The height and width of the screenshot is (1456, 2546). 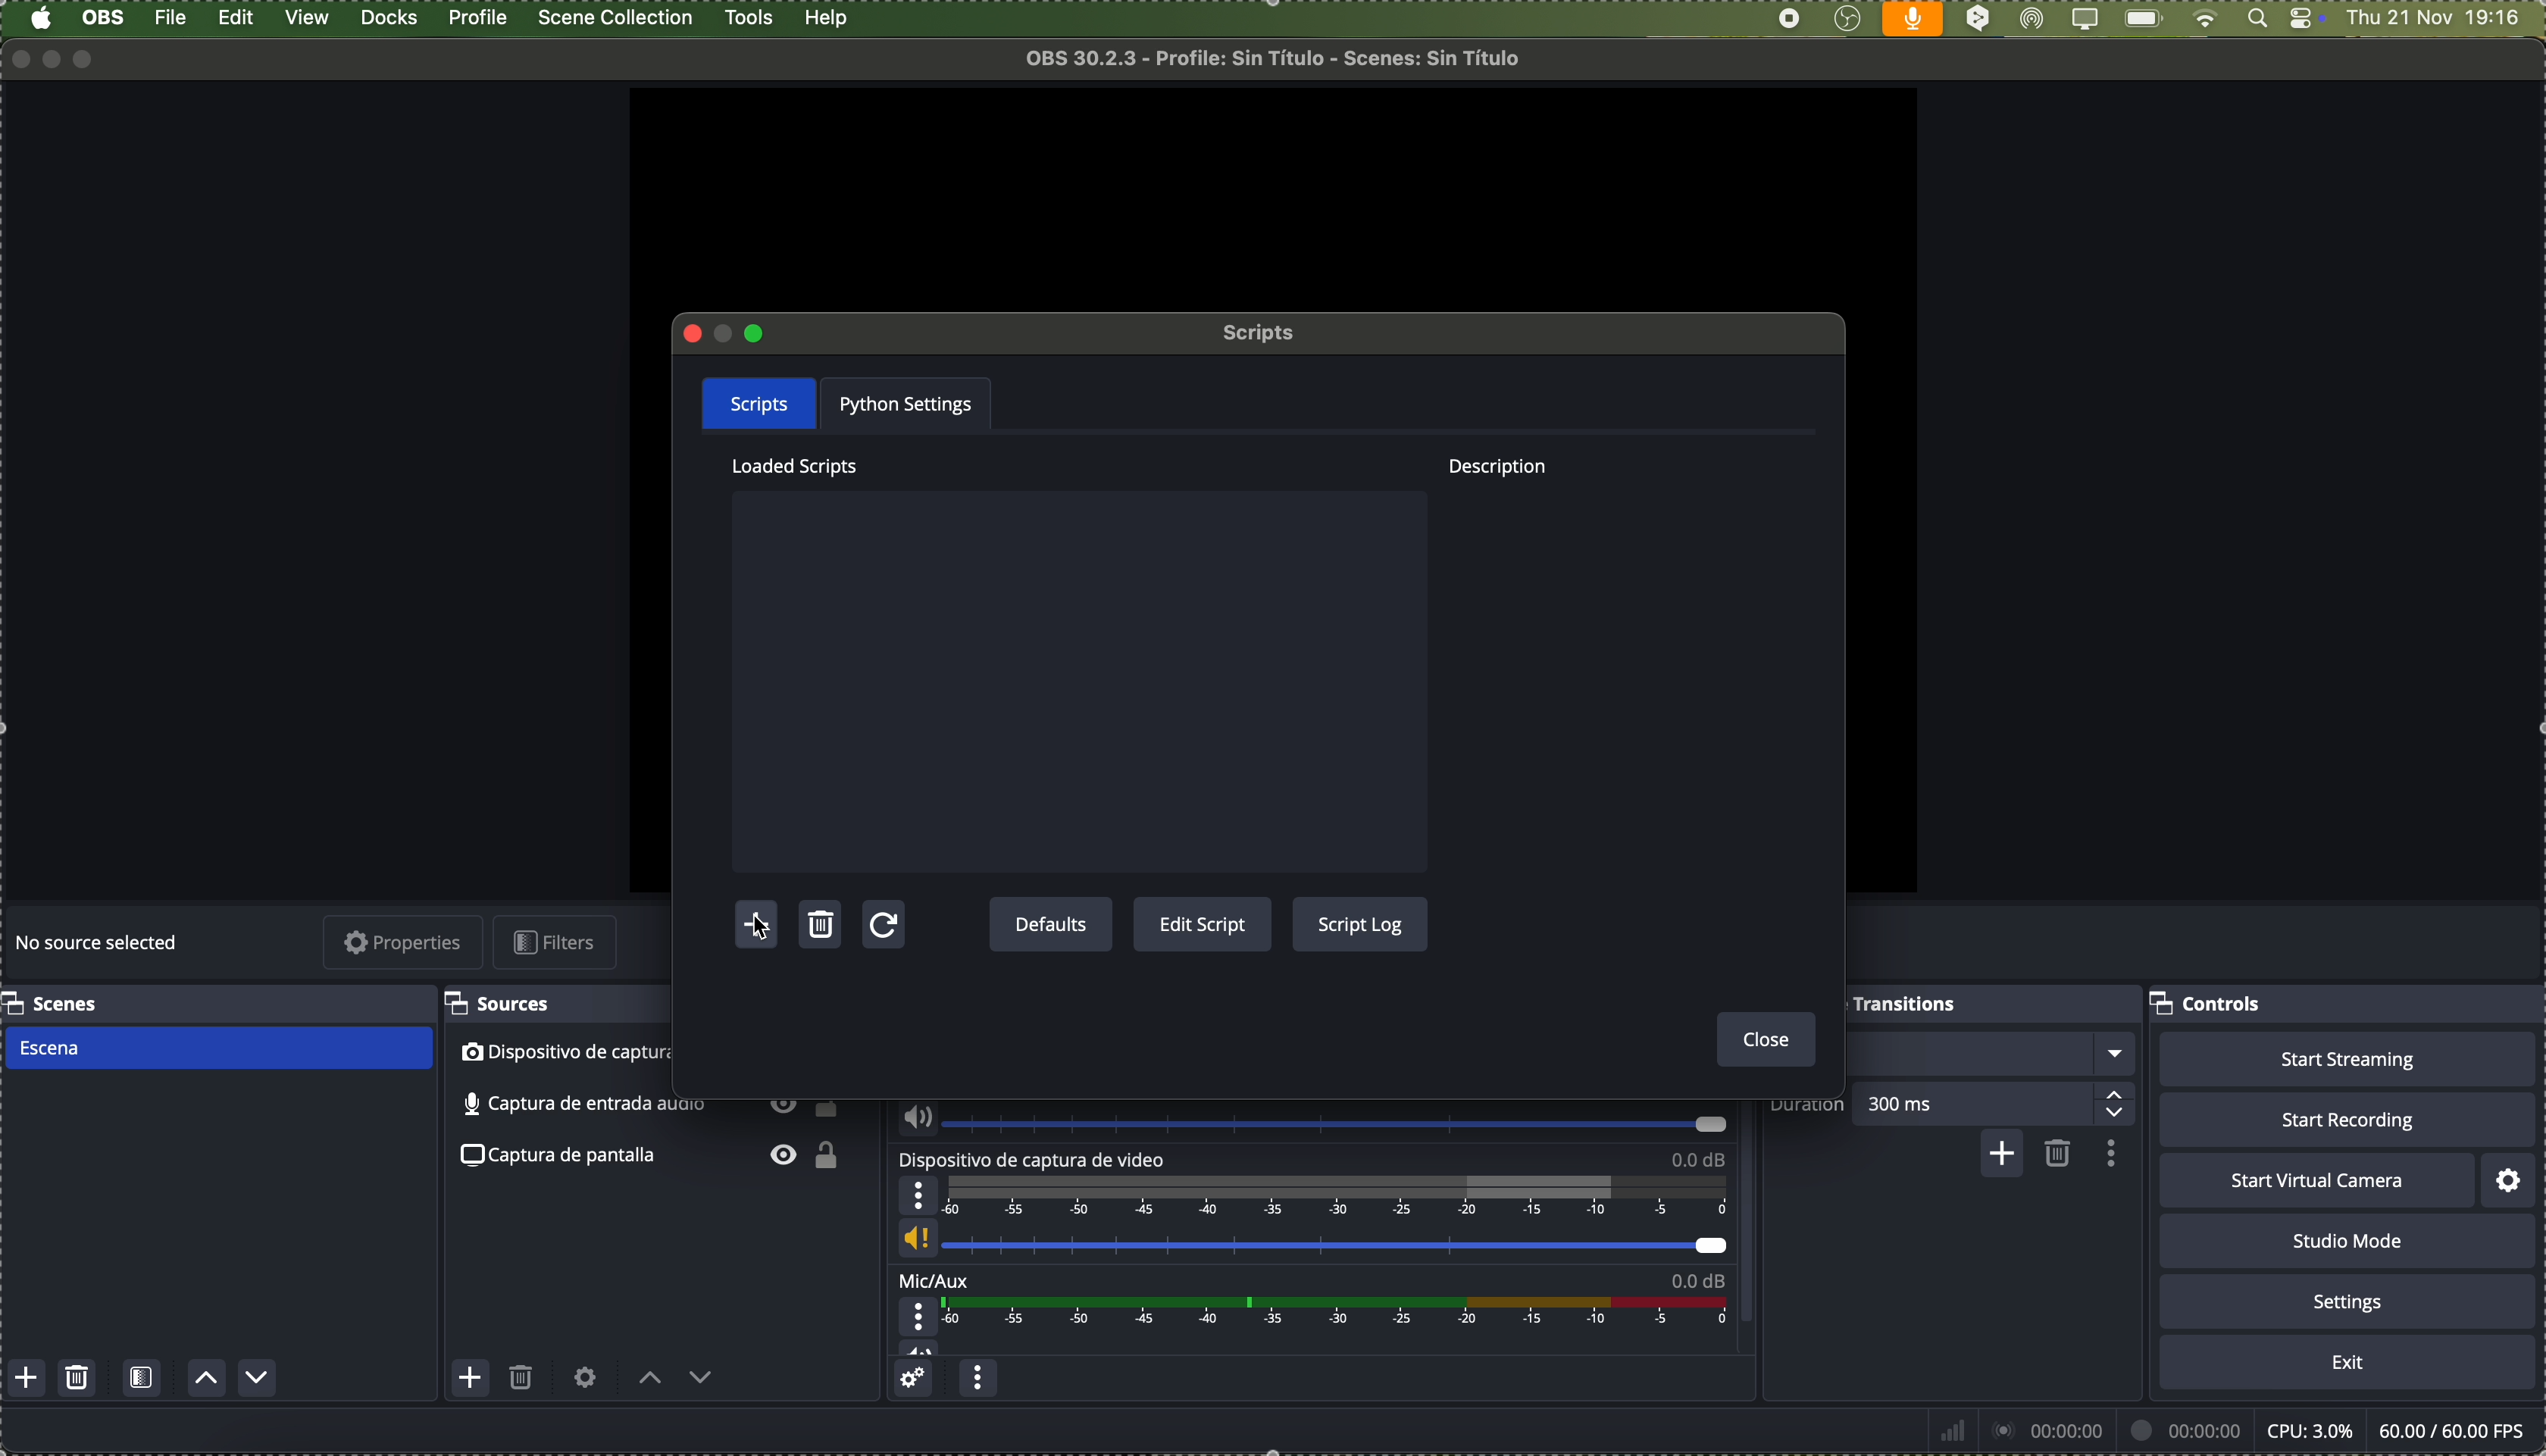 What do you see at coordinates (523, 1382) in the screenshot?
I see `remove selected source` at bounding box center [523, 1382].